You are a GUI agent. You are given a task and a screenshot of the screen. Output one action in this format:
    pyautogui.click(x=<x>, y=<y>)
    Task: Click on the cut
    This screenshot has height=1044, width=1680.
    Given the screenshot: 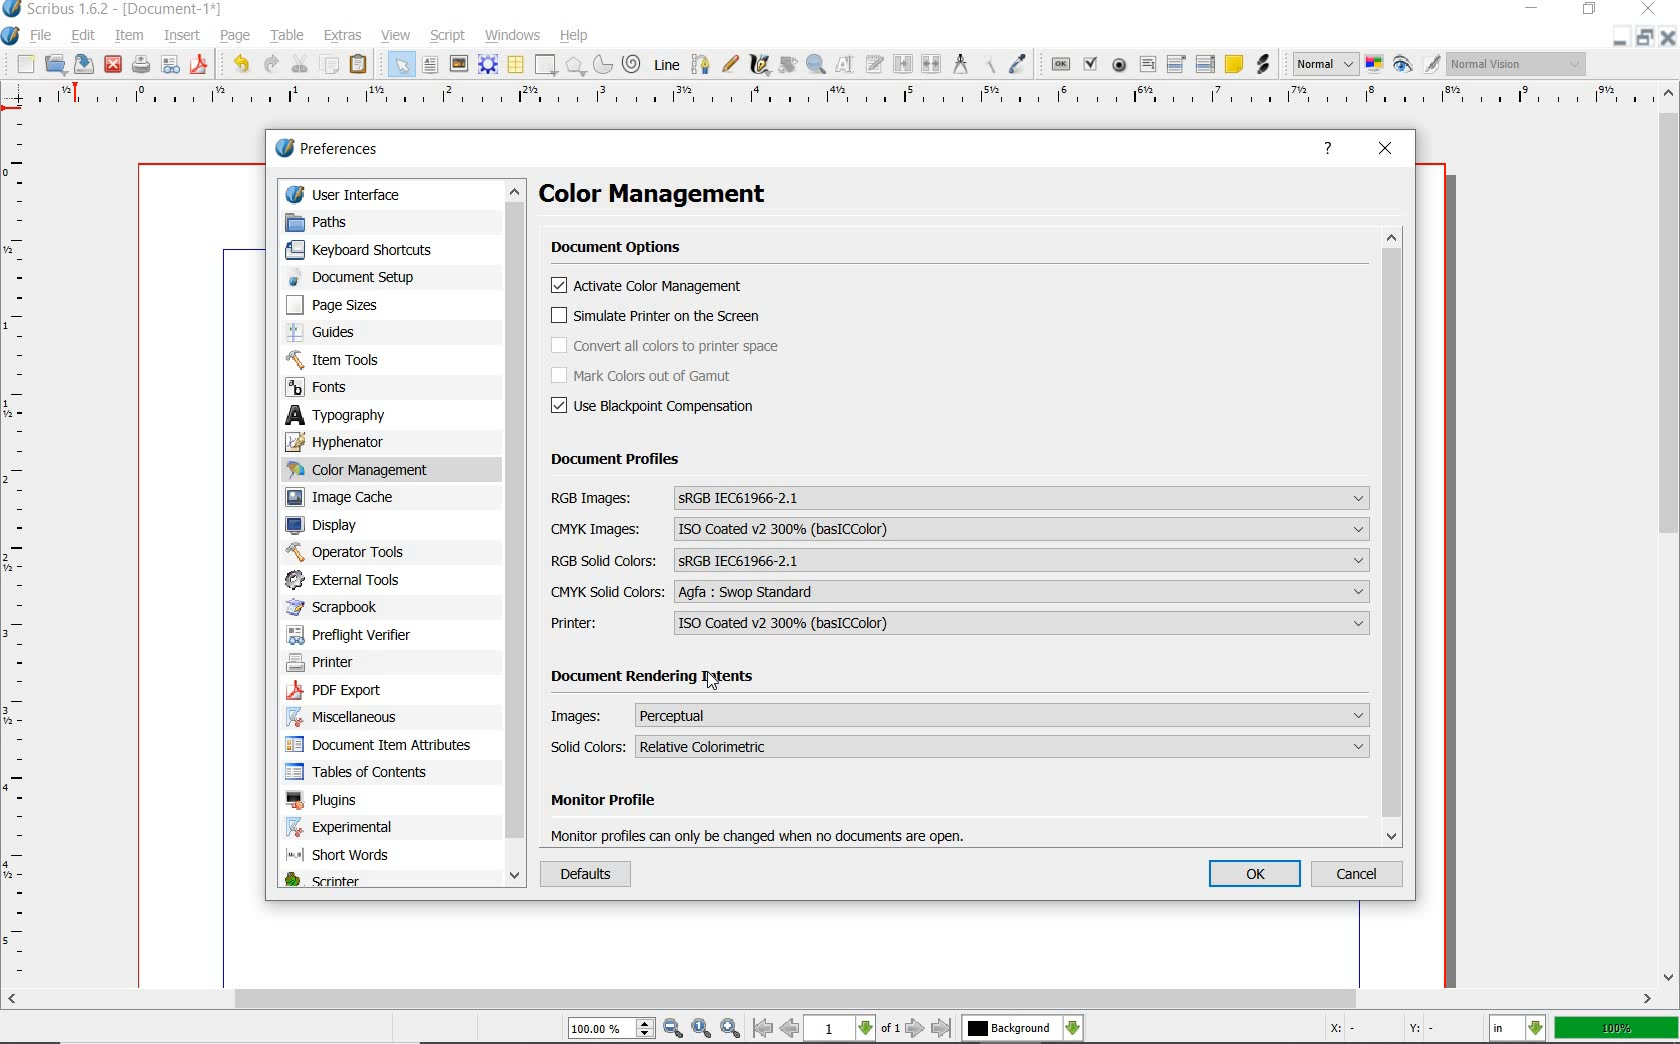 What is the action you would take?
    pyautogui.click(x=300, y=63)
    